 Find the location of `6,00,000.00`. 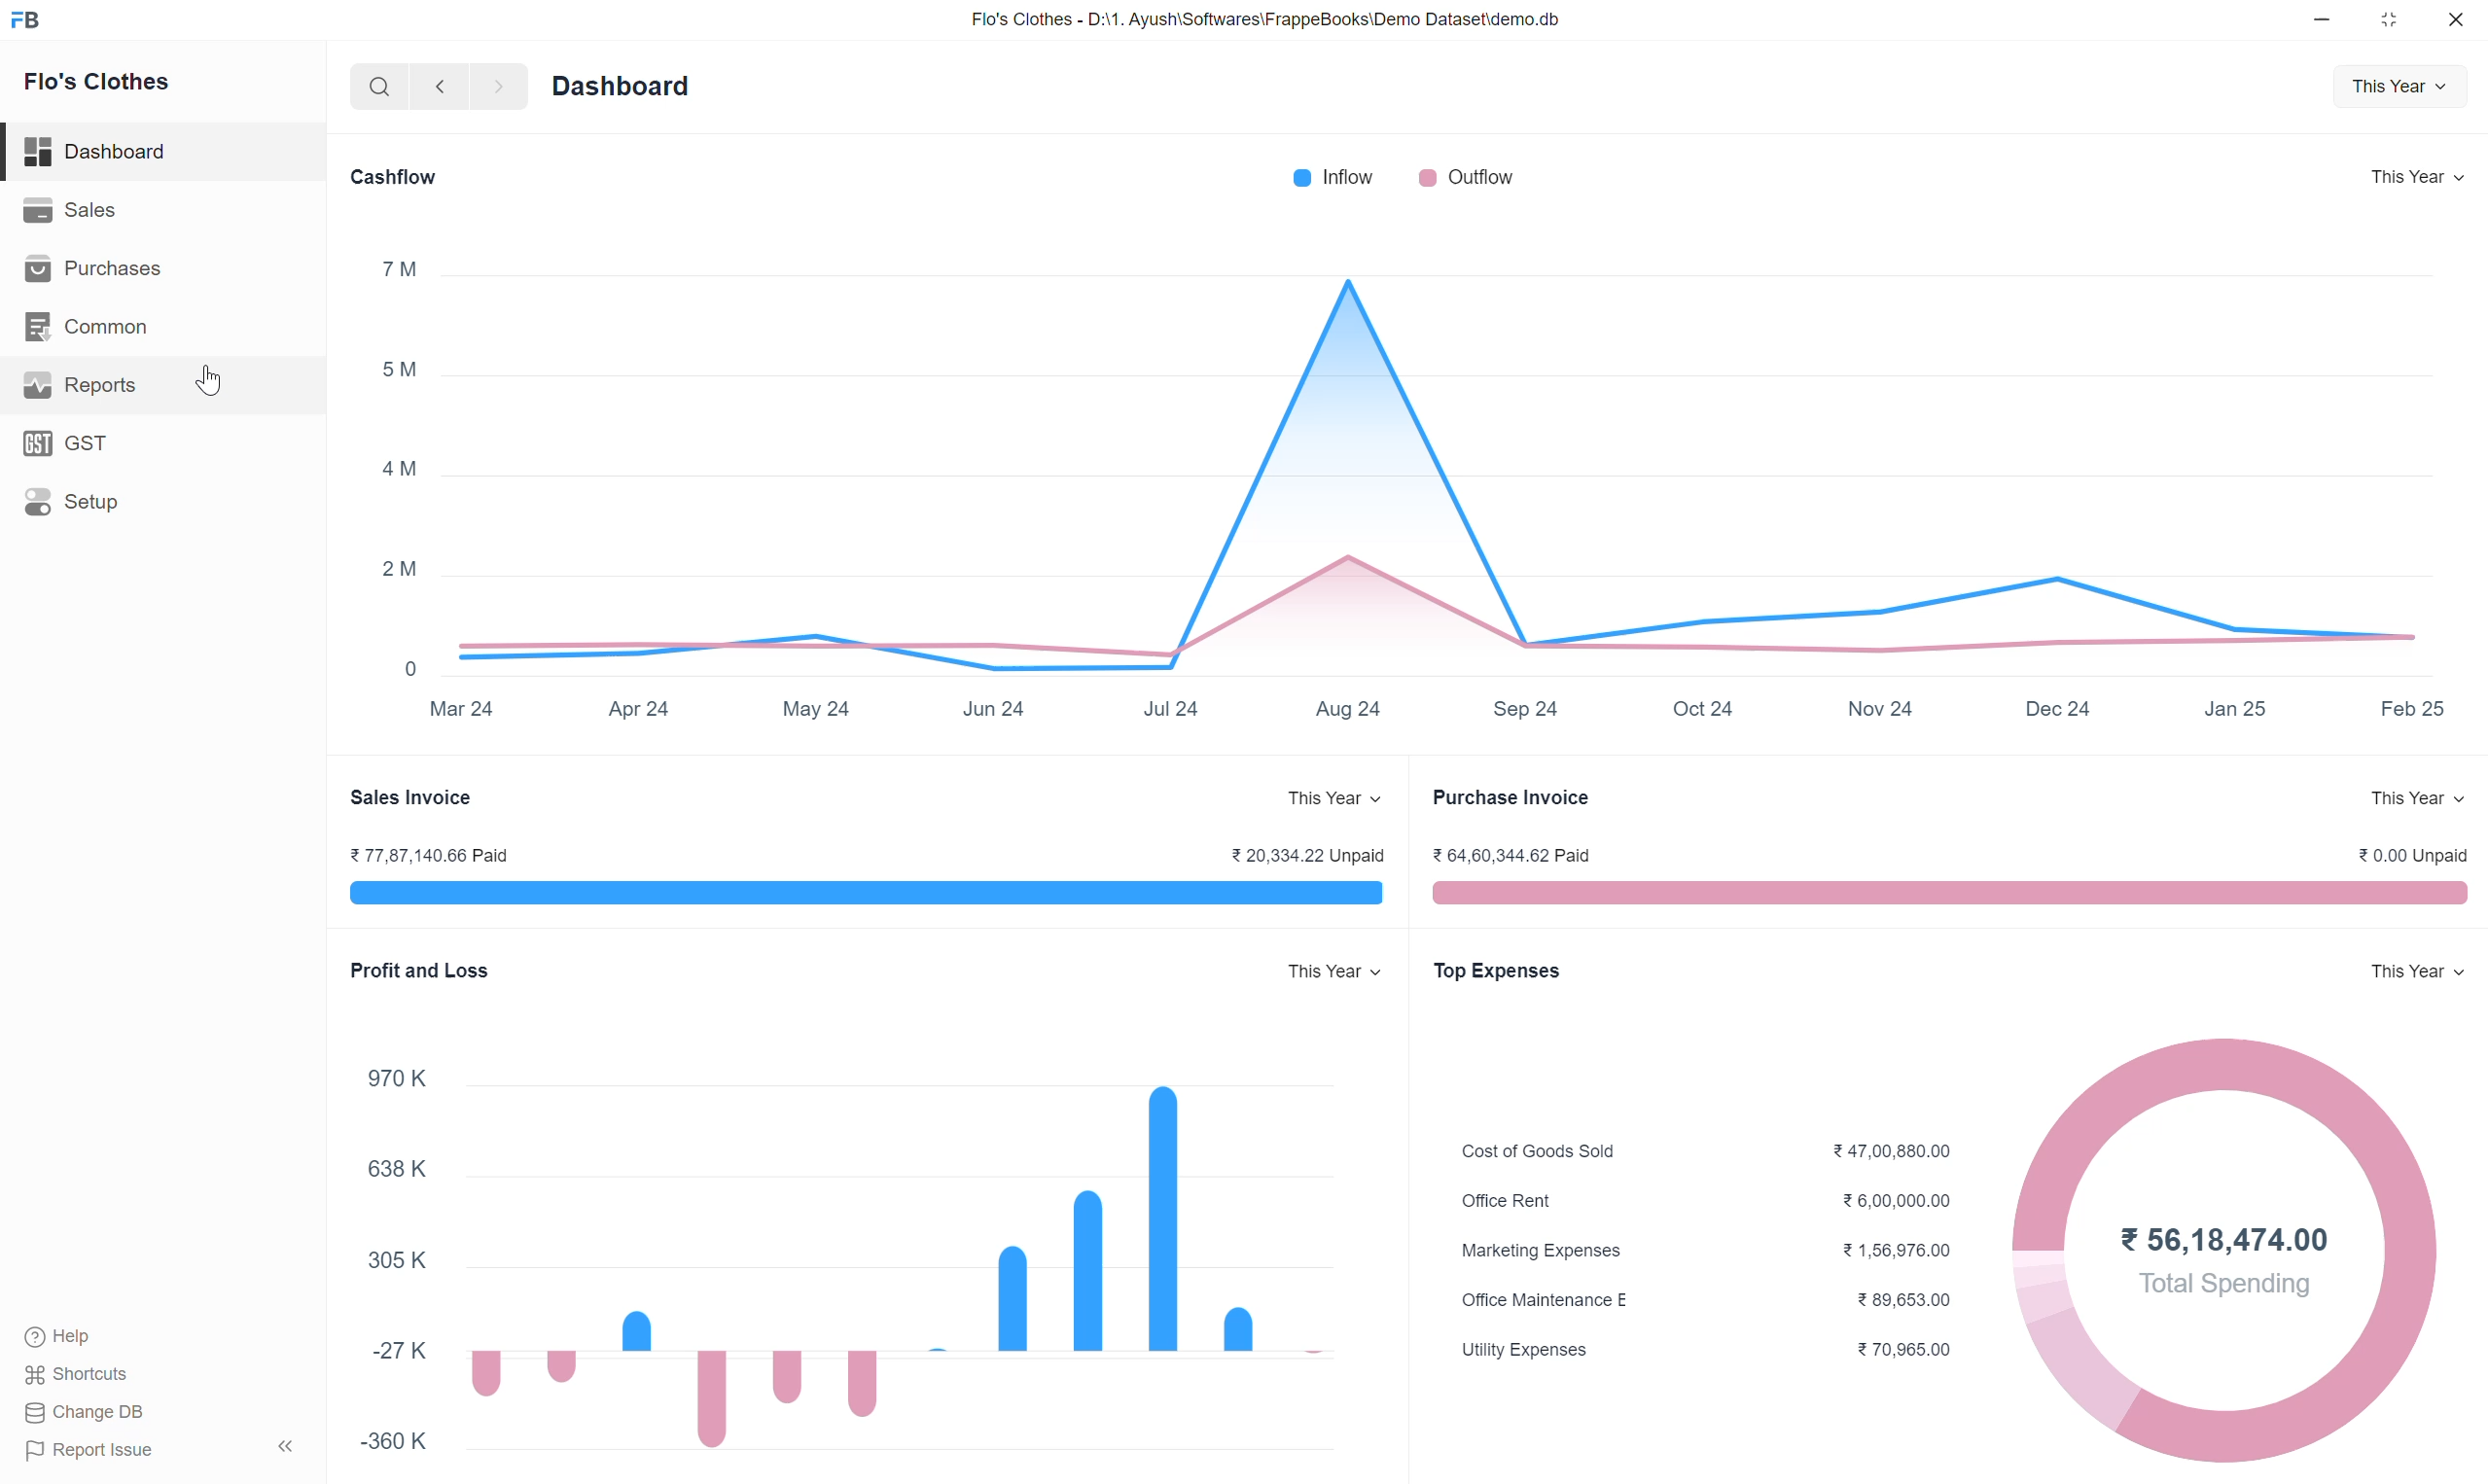

6,00,000.00 is located at coordinates (1903, 1202).